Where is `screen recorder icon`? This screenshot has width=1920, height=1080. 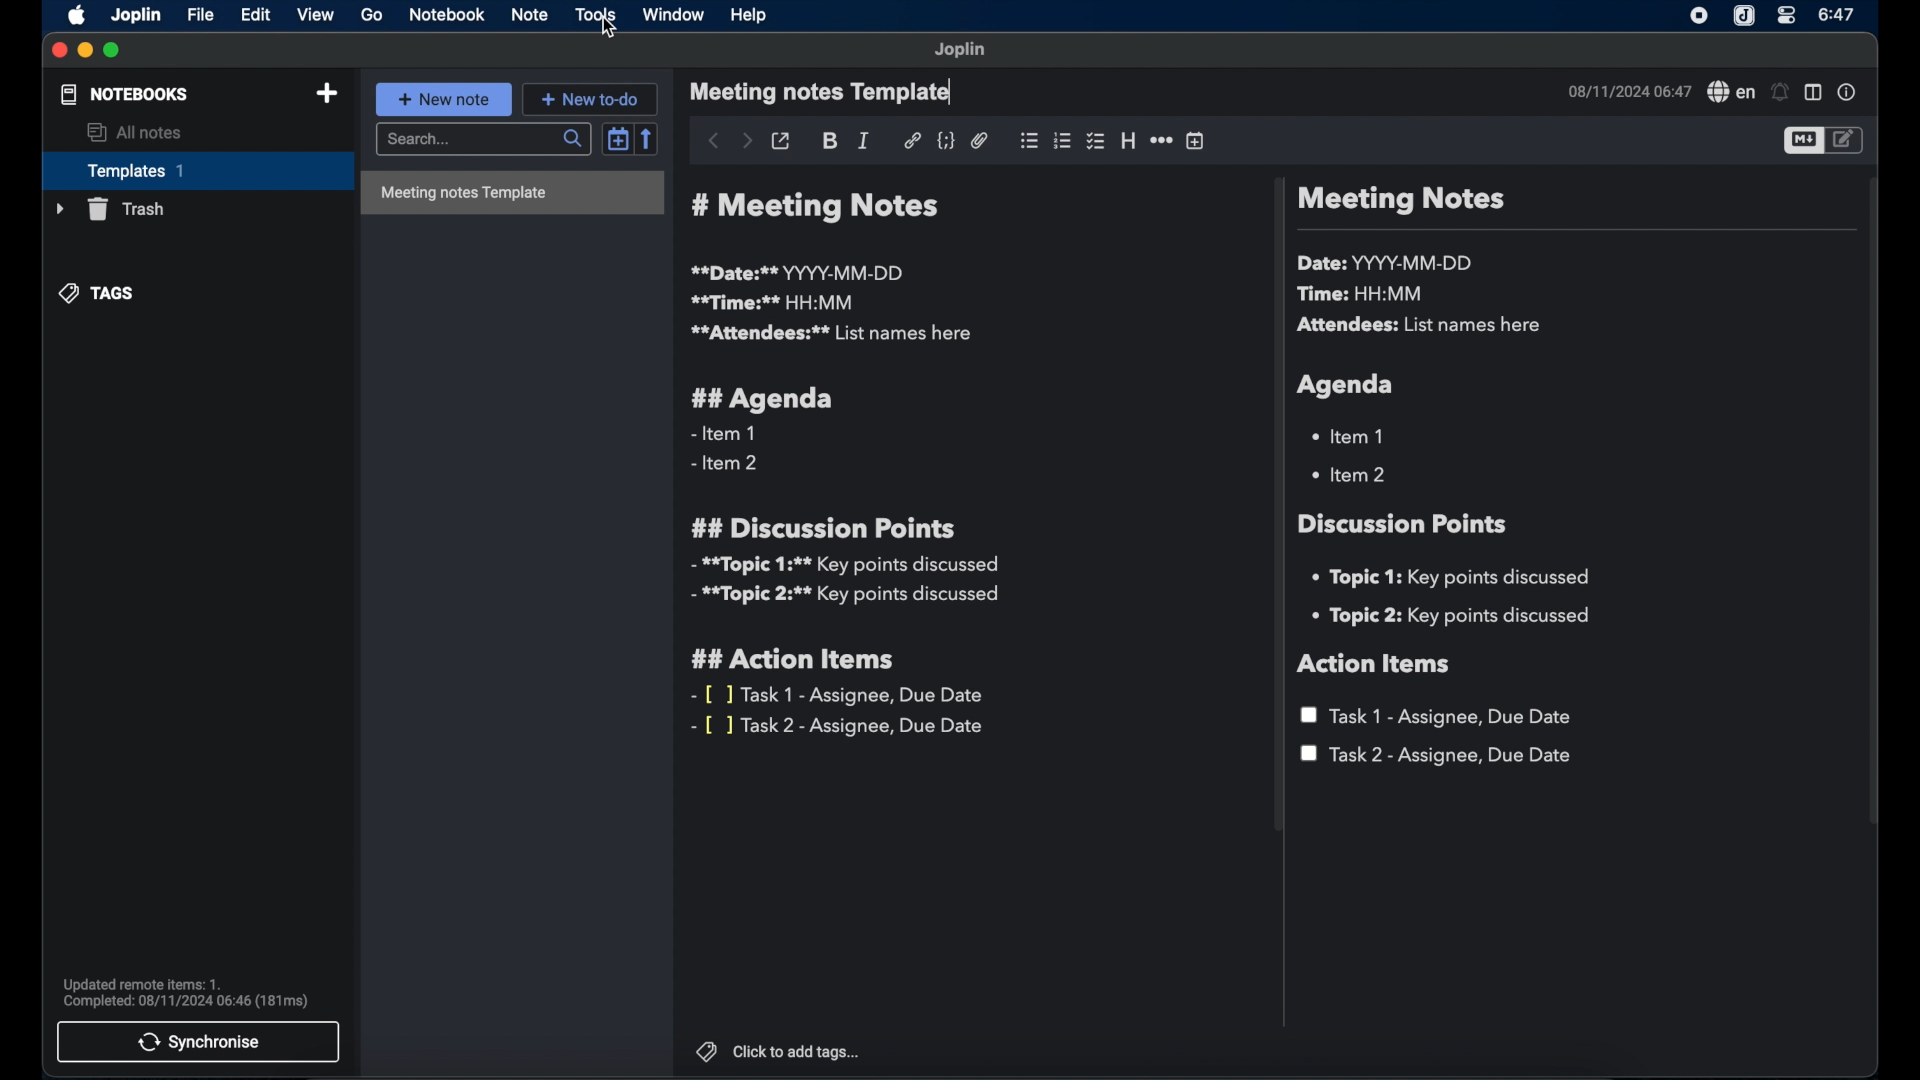
screen recorder icon is located at coordinates (1700, 16).